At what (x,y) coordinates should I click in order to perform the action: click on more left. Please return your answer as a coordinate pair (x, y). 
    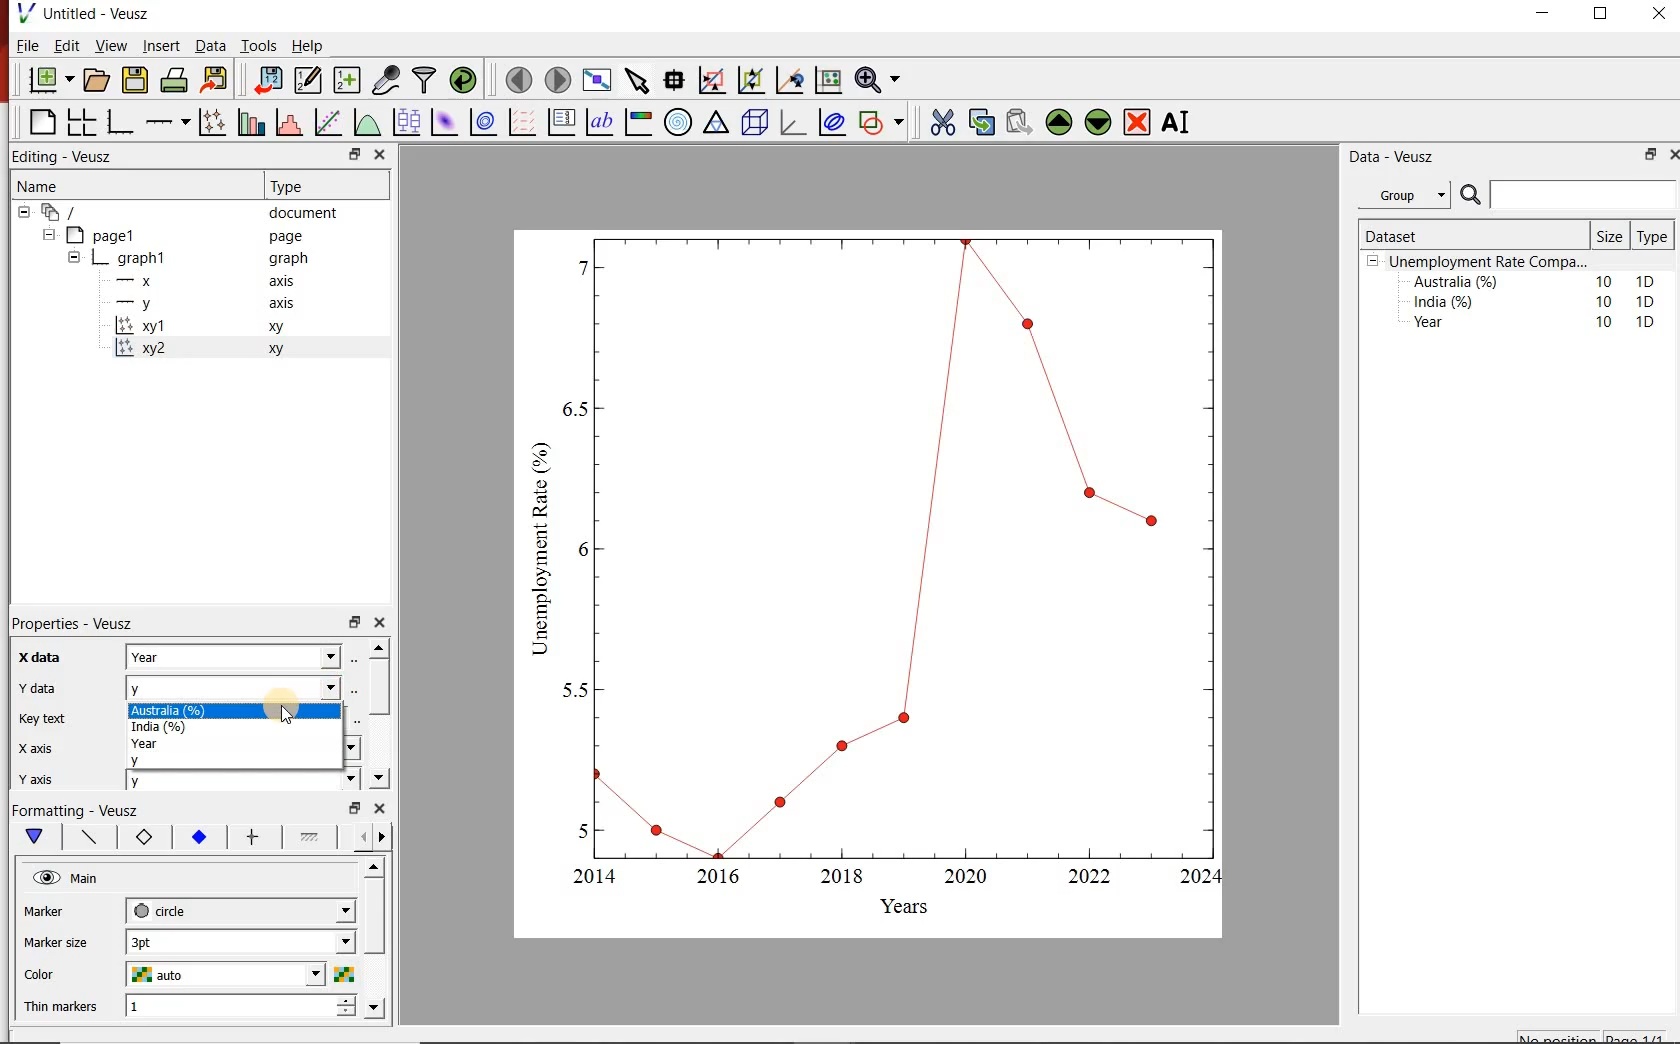
    Looking at the image, I should click on (359, 836).